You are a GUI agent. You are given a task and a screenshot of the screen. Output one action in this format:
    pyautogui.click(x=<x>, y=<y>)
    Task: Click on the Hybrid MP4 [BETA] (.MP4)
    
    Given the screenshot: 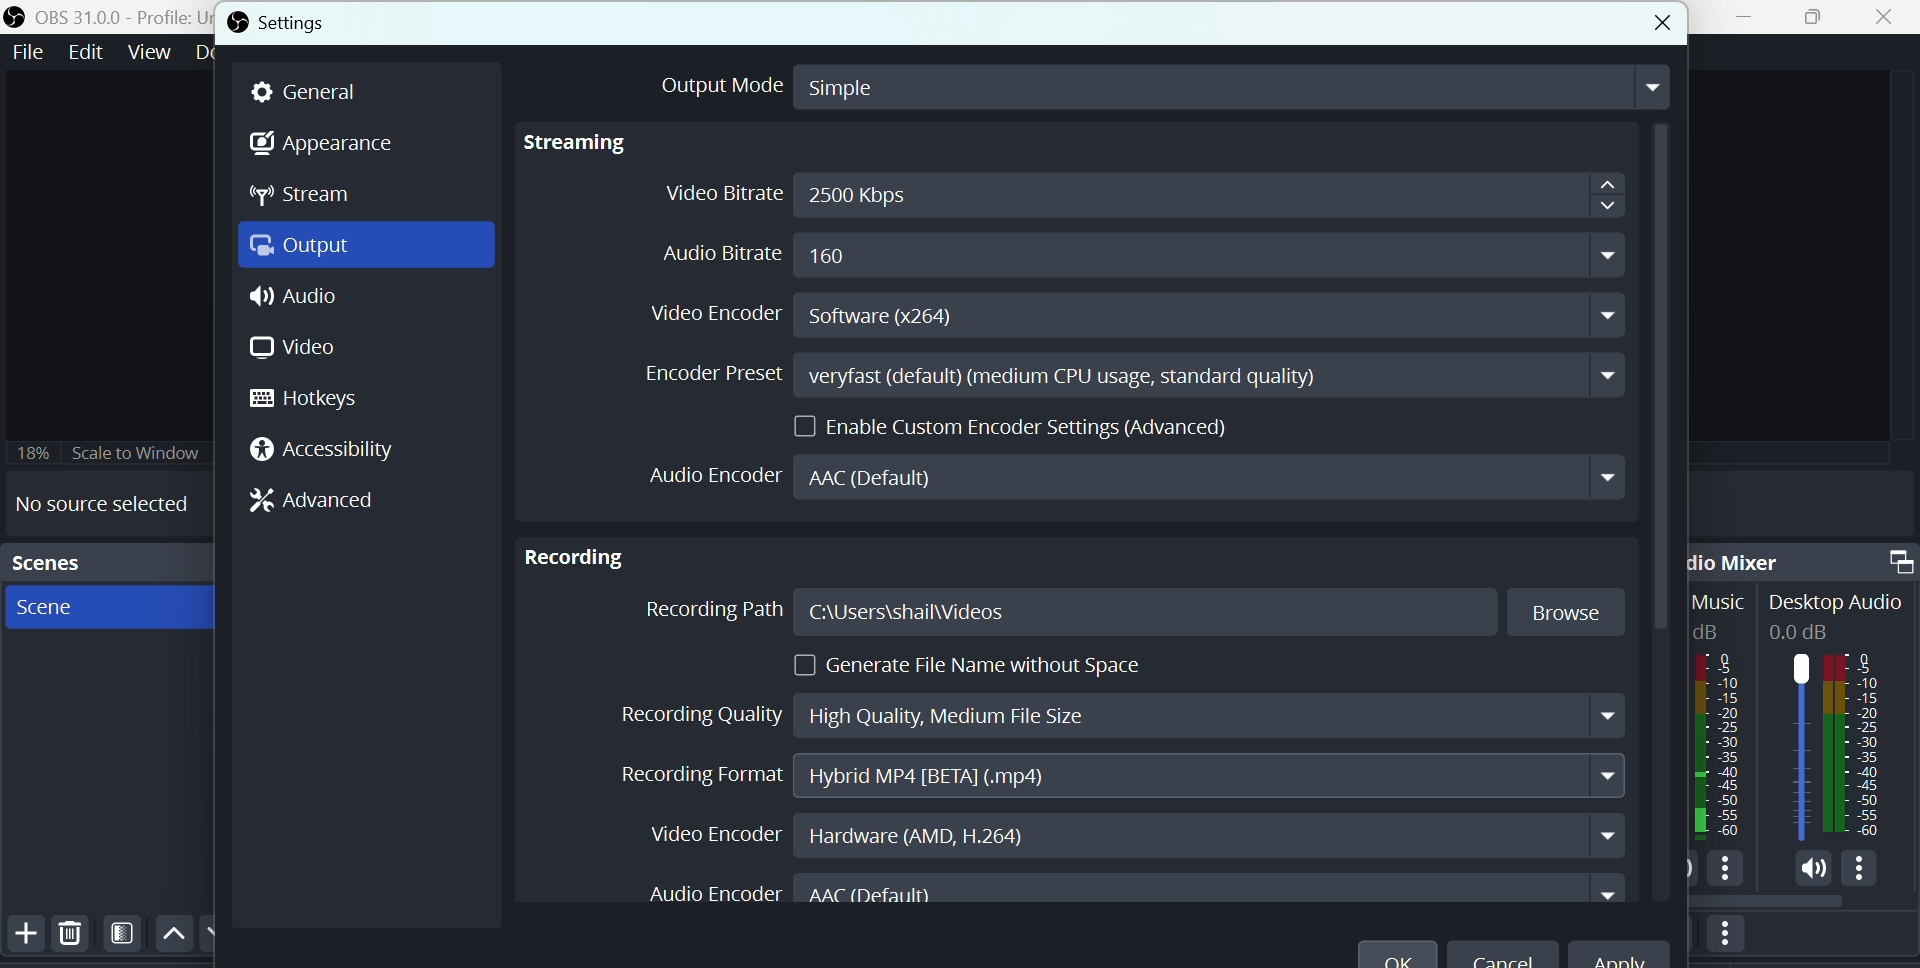 What is the action you would take?
    pyautogui.click(x=1213, y=772)
    